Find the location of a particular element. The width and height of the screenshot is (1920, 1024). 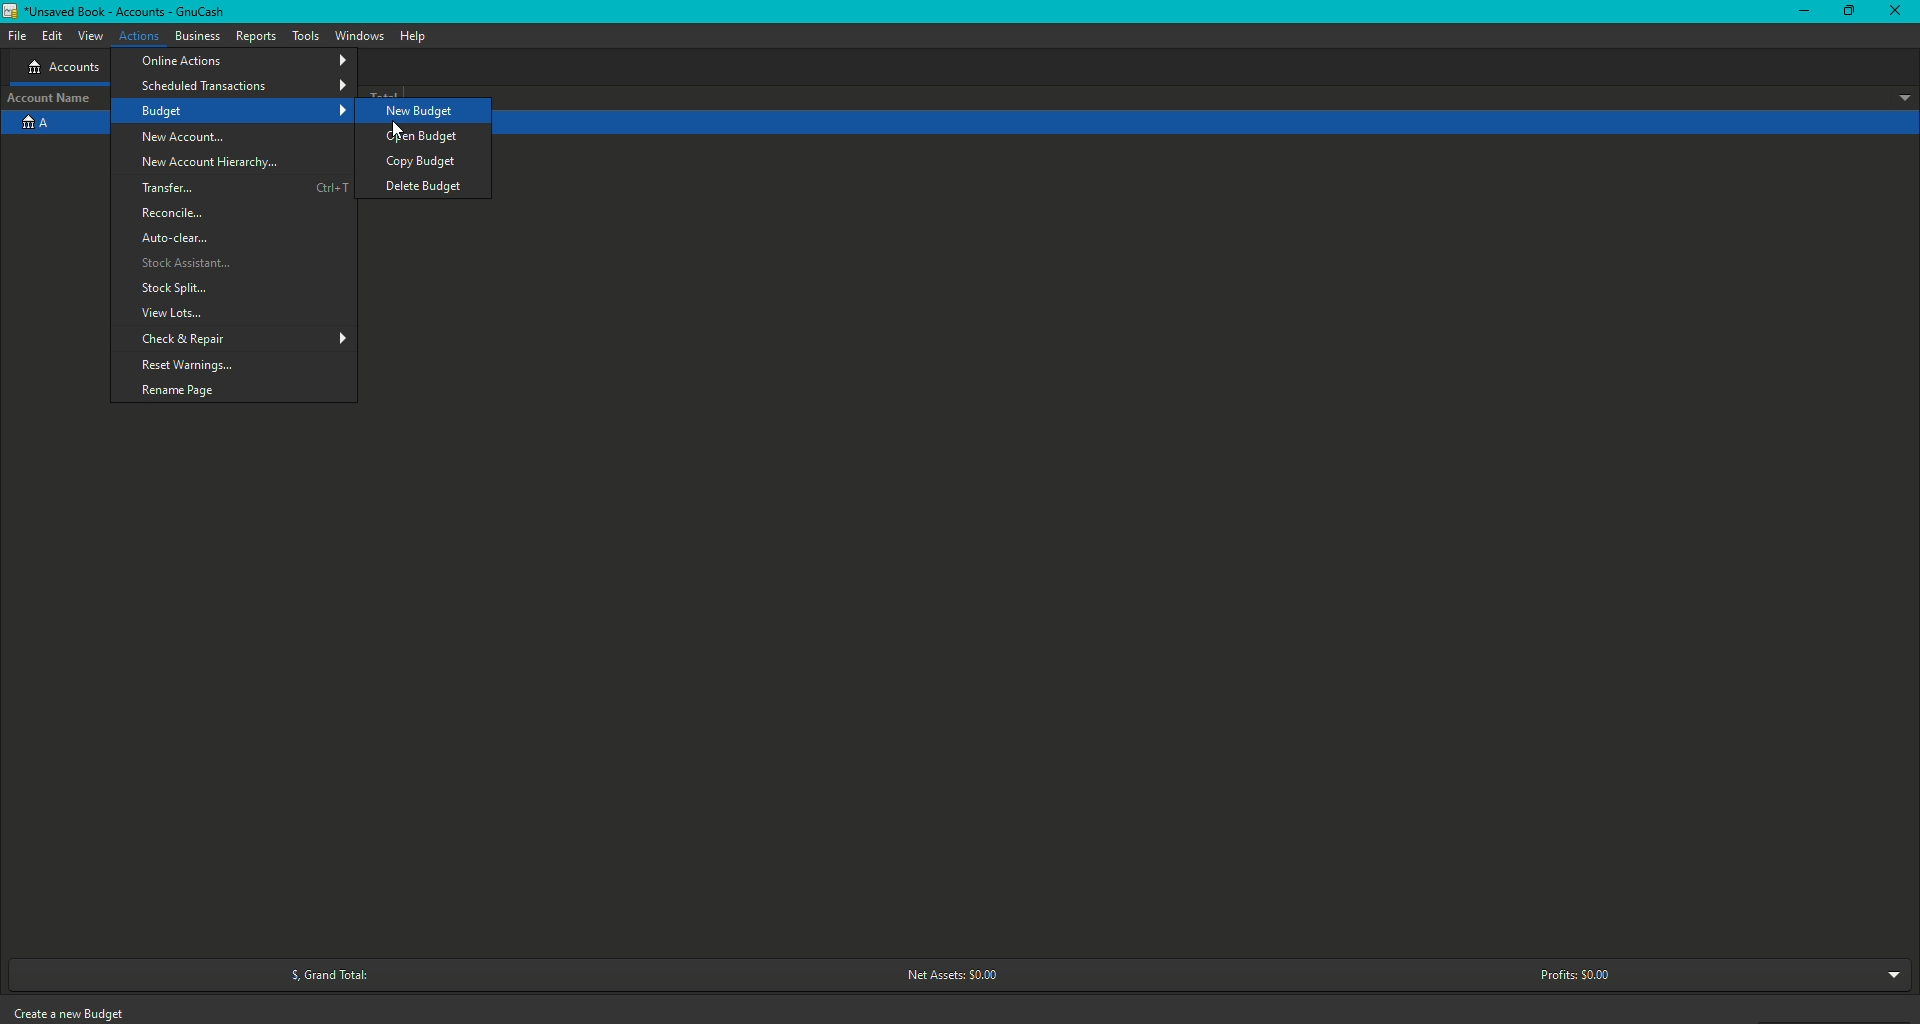

File is located at coordinates (15, 35).